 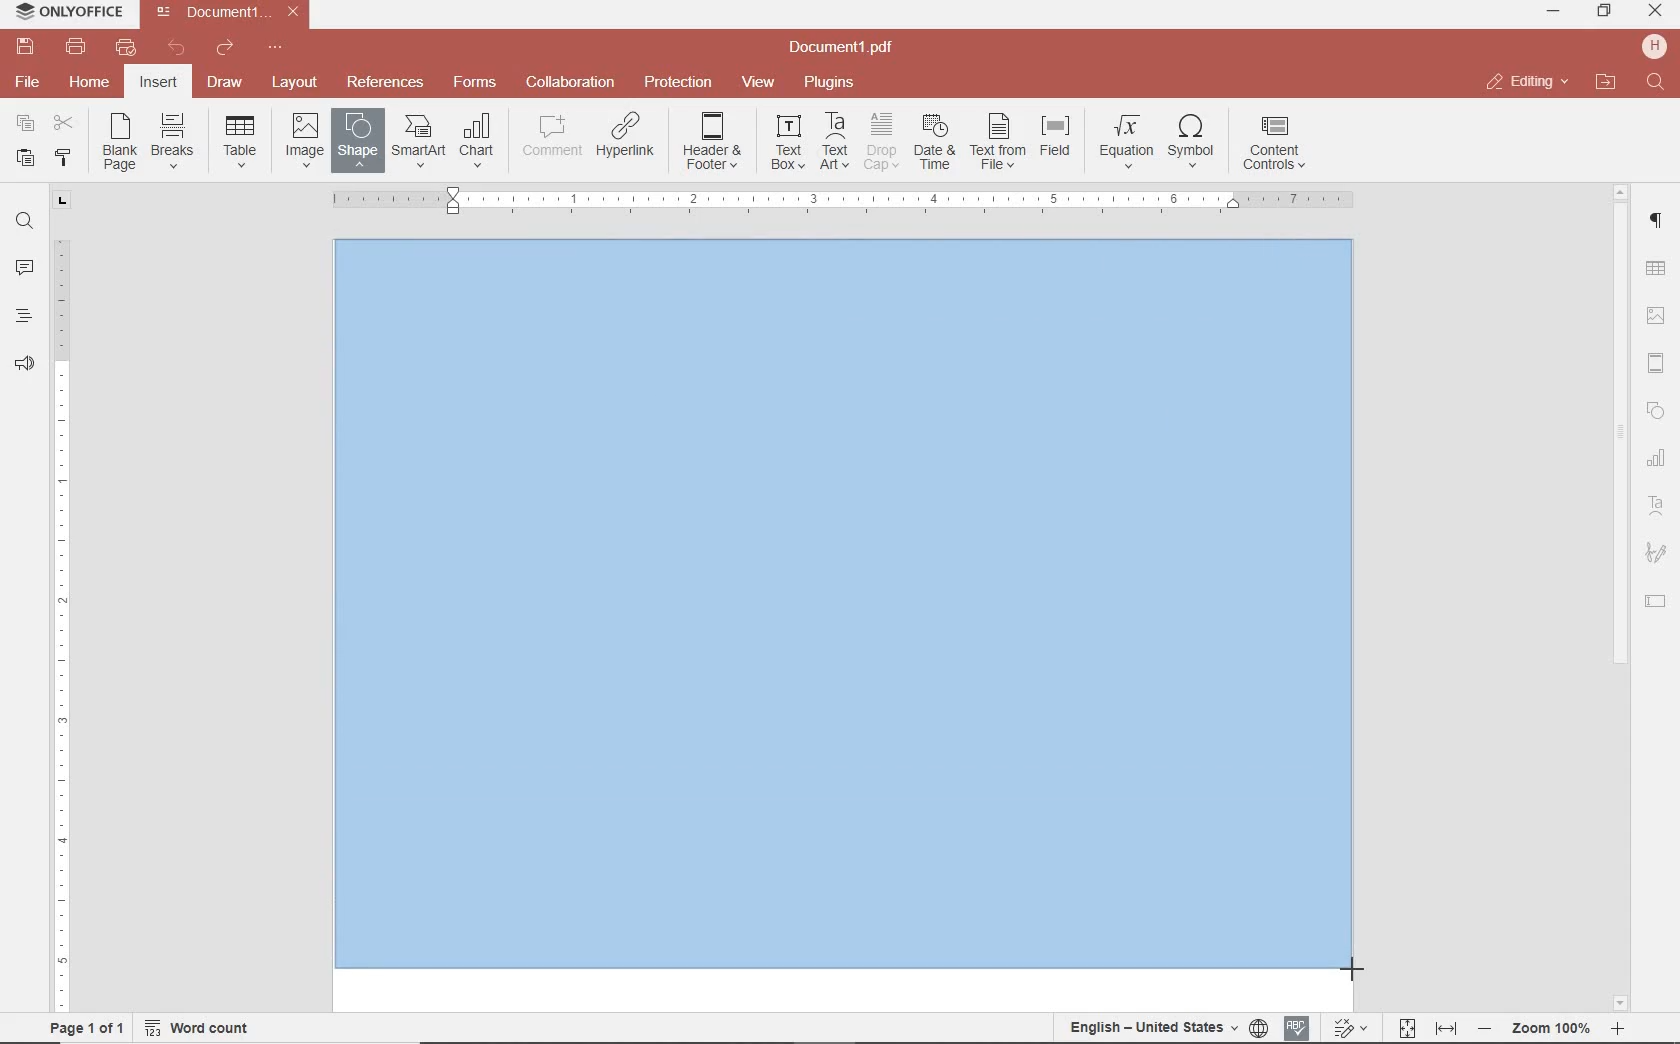 I want to click on undo, so click(x=177, y=48).